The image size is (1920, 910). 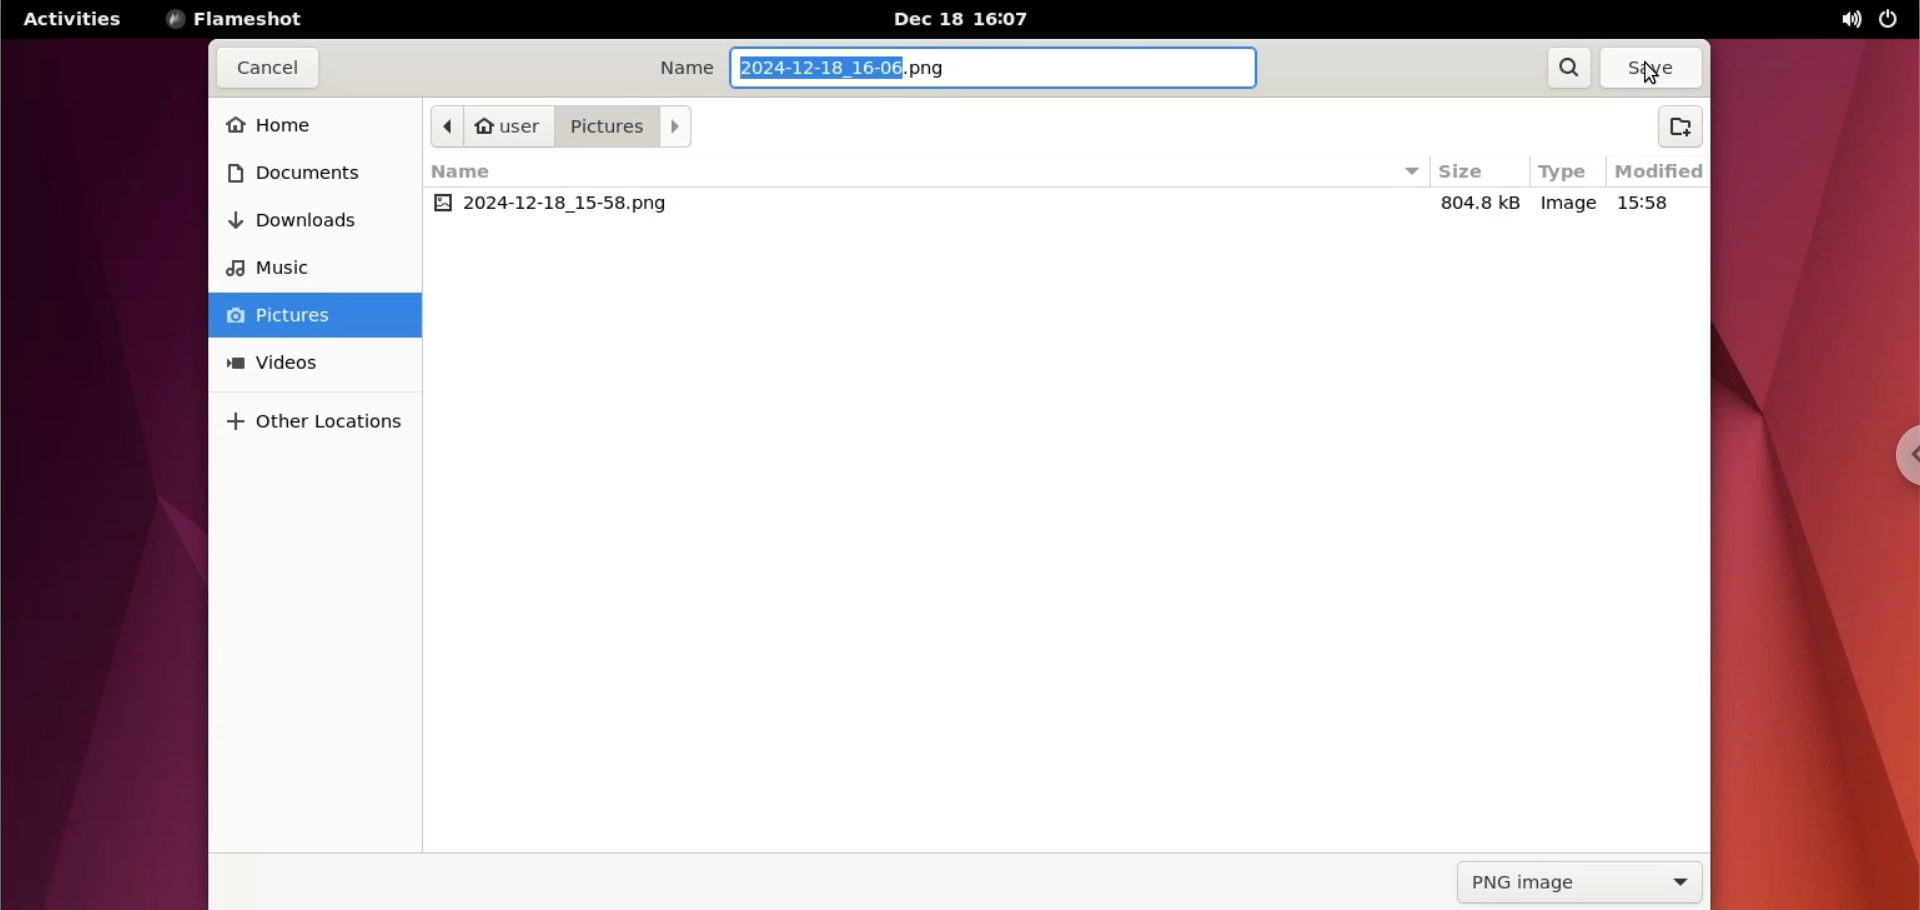 I want to click on cancel, so click(x=267, y=69).